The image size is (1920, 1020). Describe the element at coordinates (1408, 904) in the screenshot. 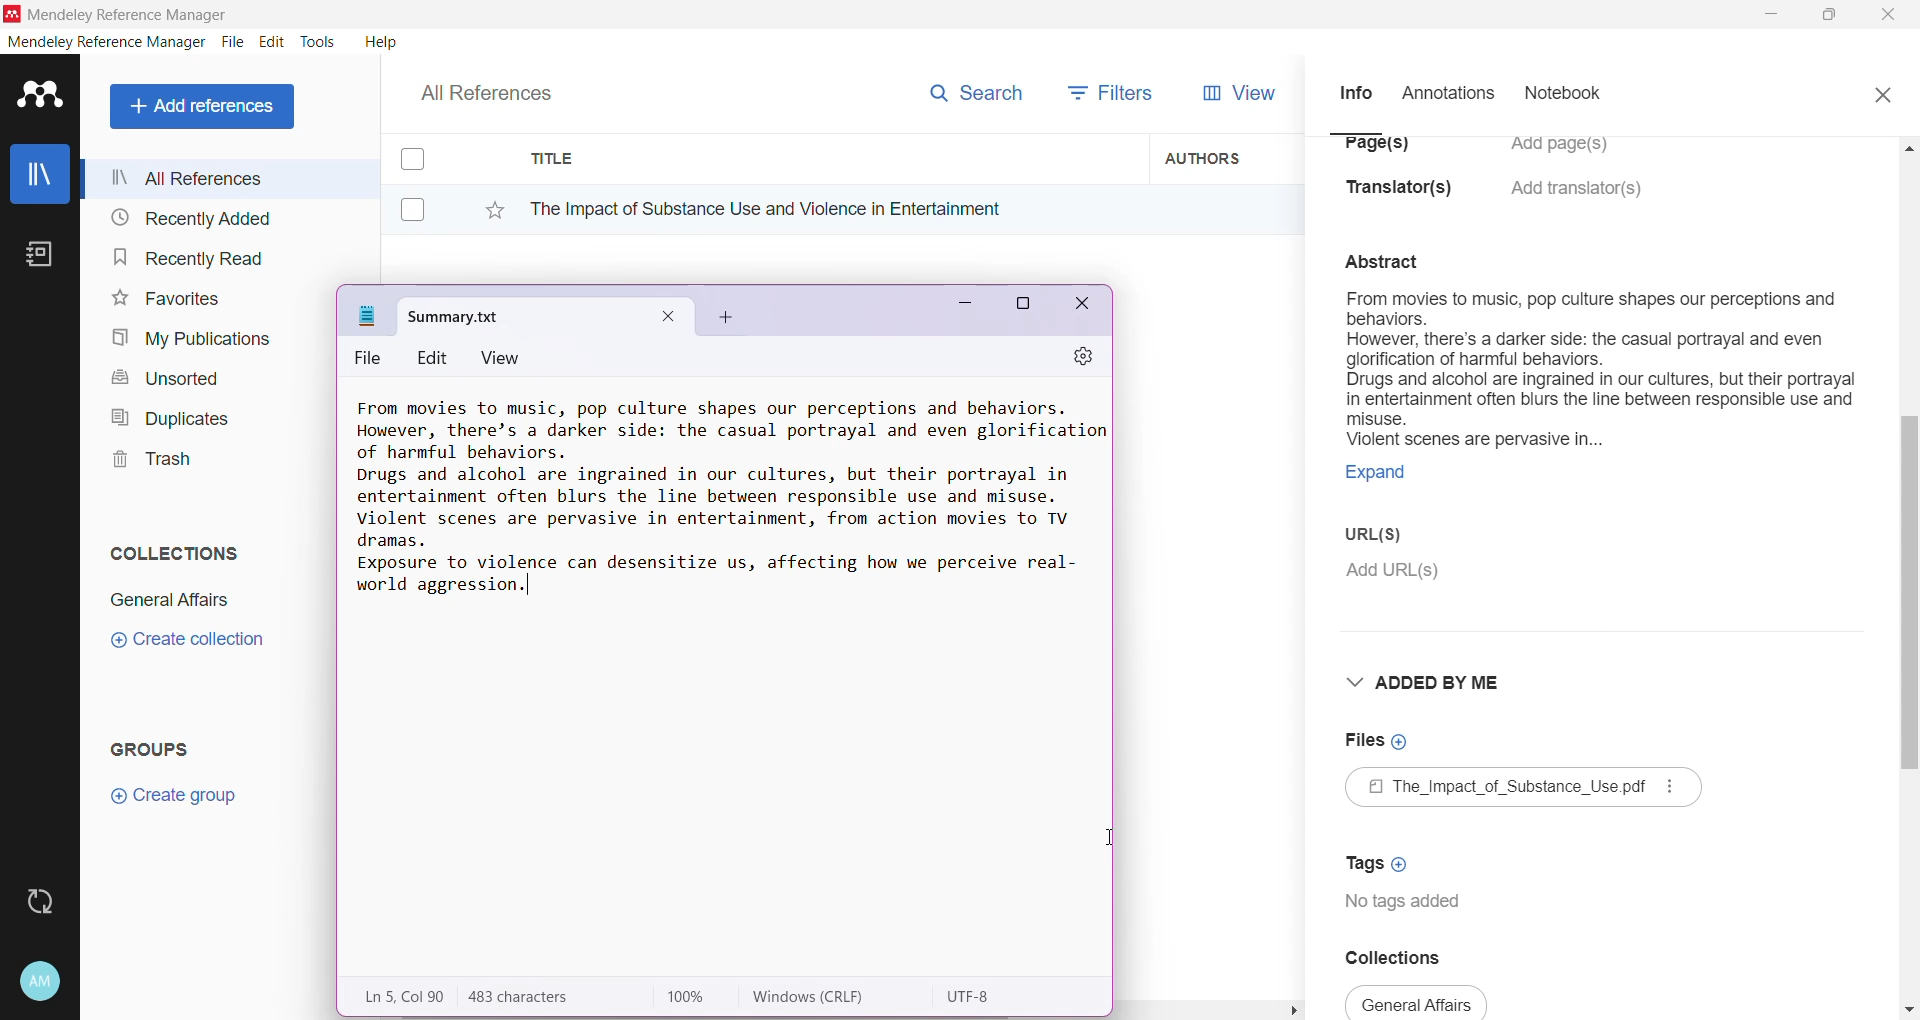

I see `Tags available for the document` at that location.